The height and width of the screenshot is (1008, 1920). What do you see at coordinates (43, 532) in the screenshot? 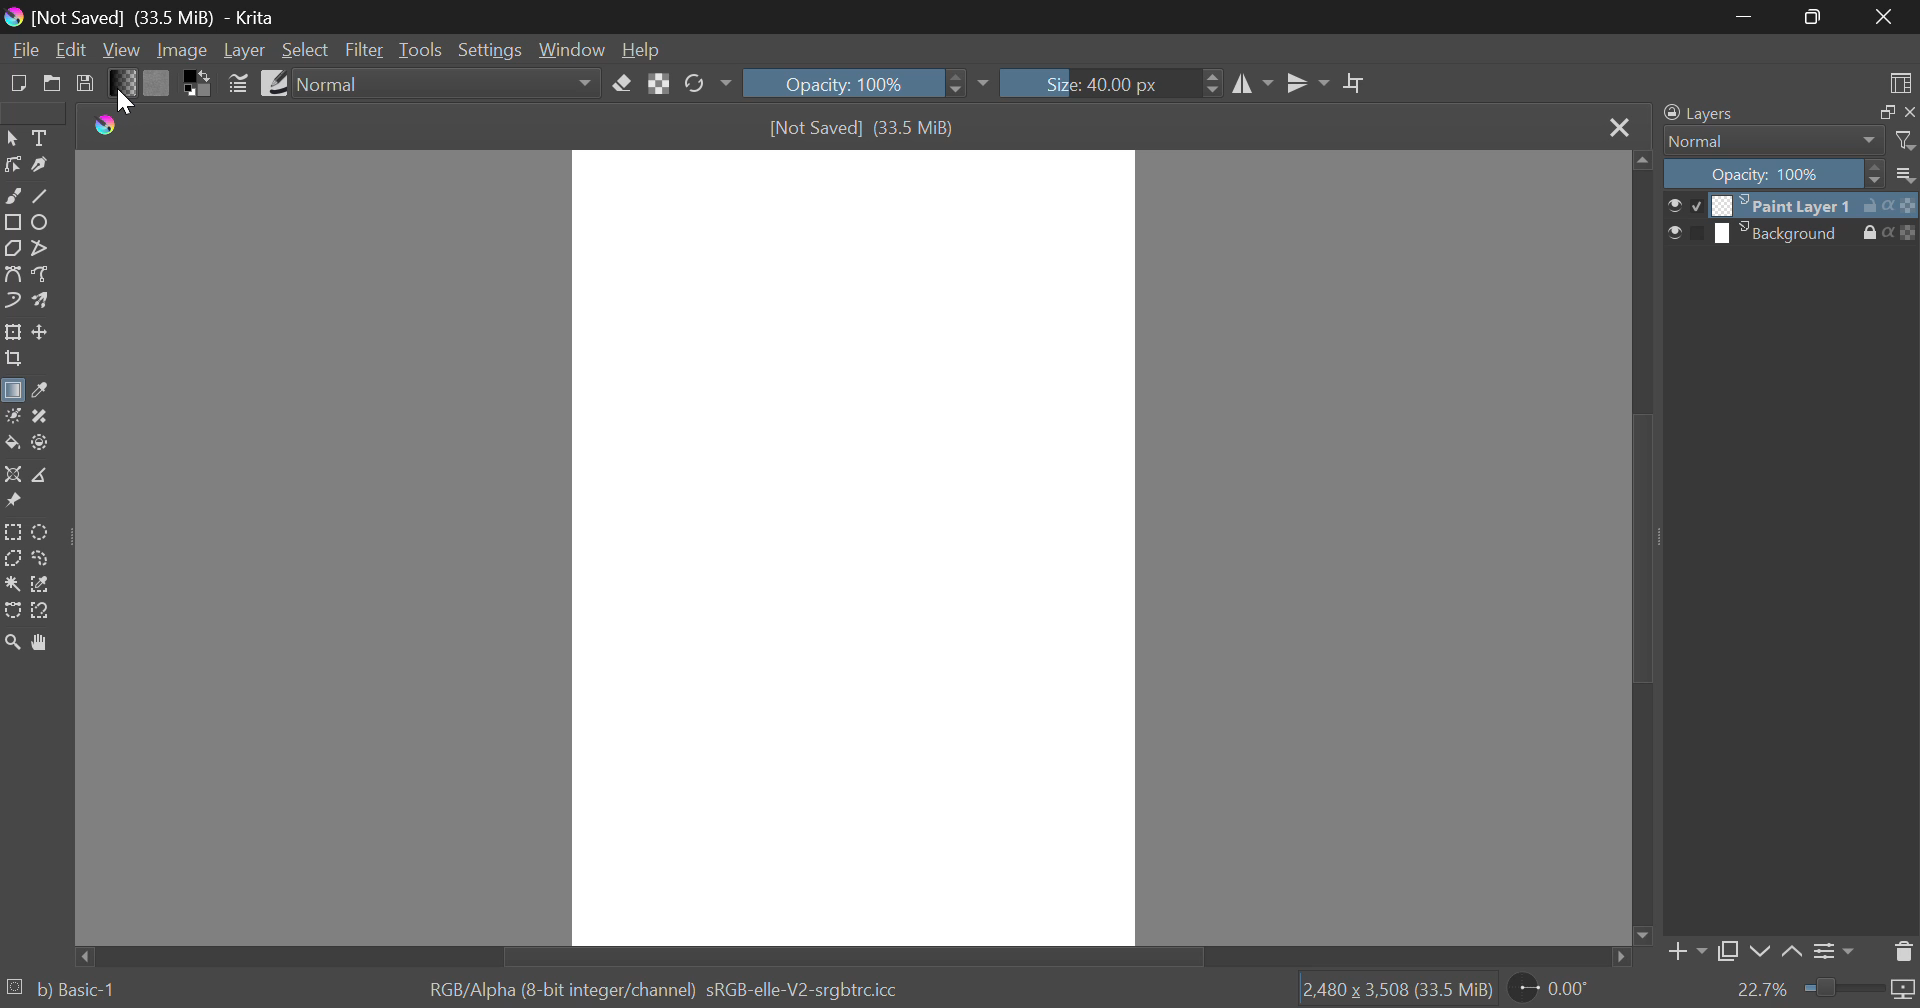
I see `Circular Selection` at bounding box center [43, 532].